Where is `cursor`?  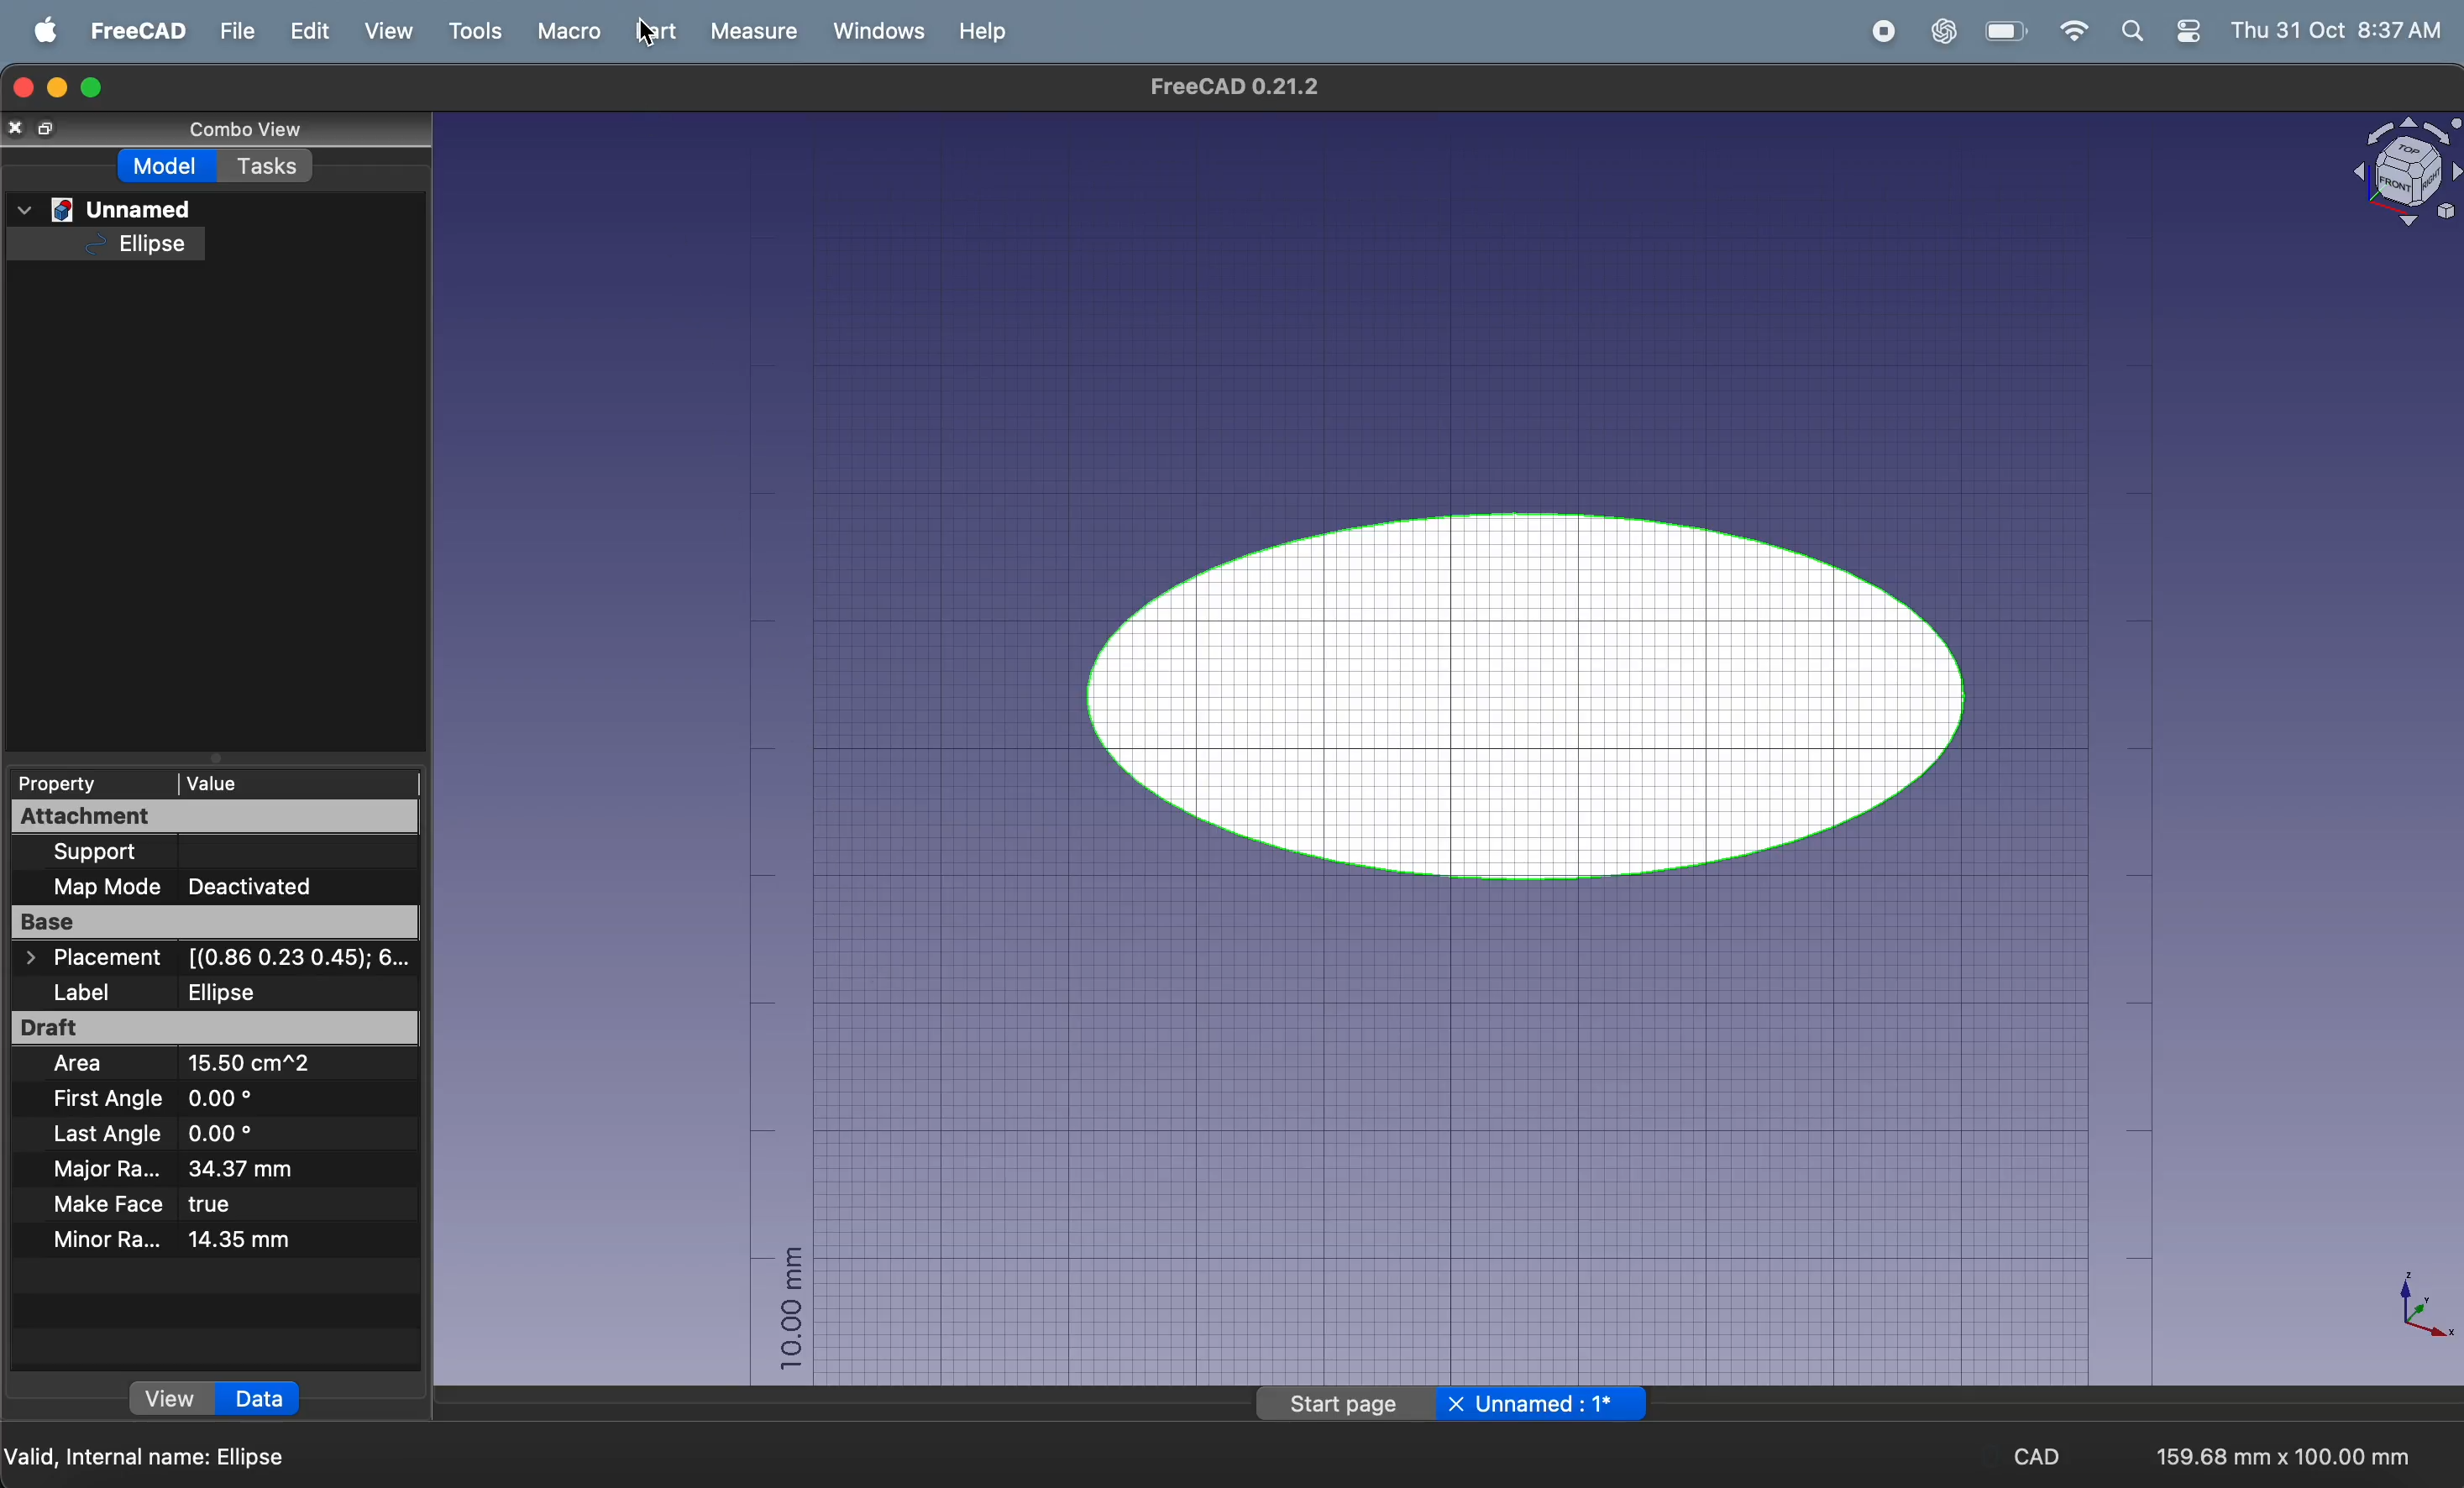 cursor is located at coordinates (646, 36).